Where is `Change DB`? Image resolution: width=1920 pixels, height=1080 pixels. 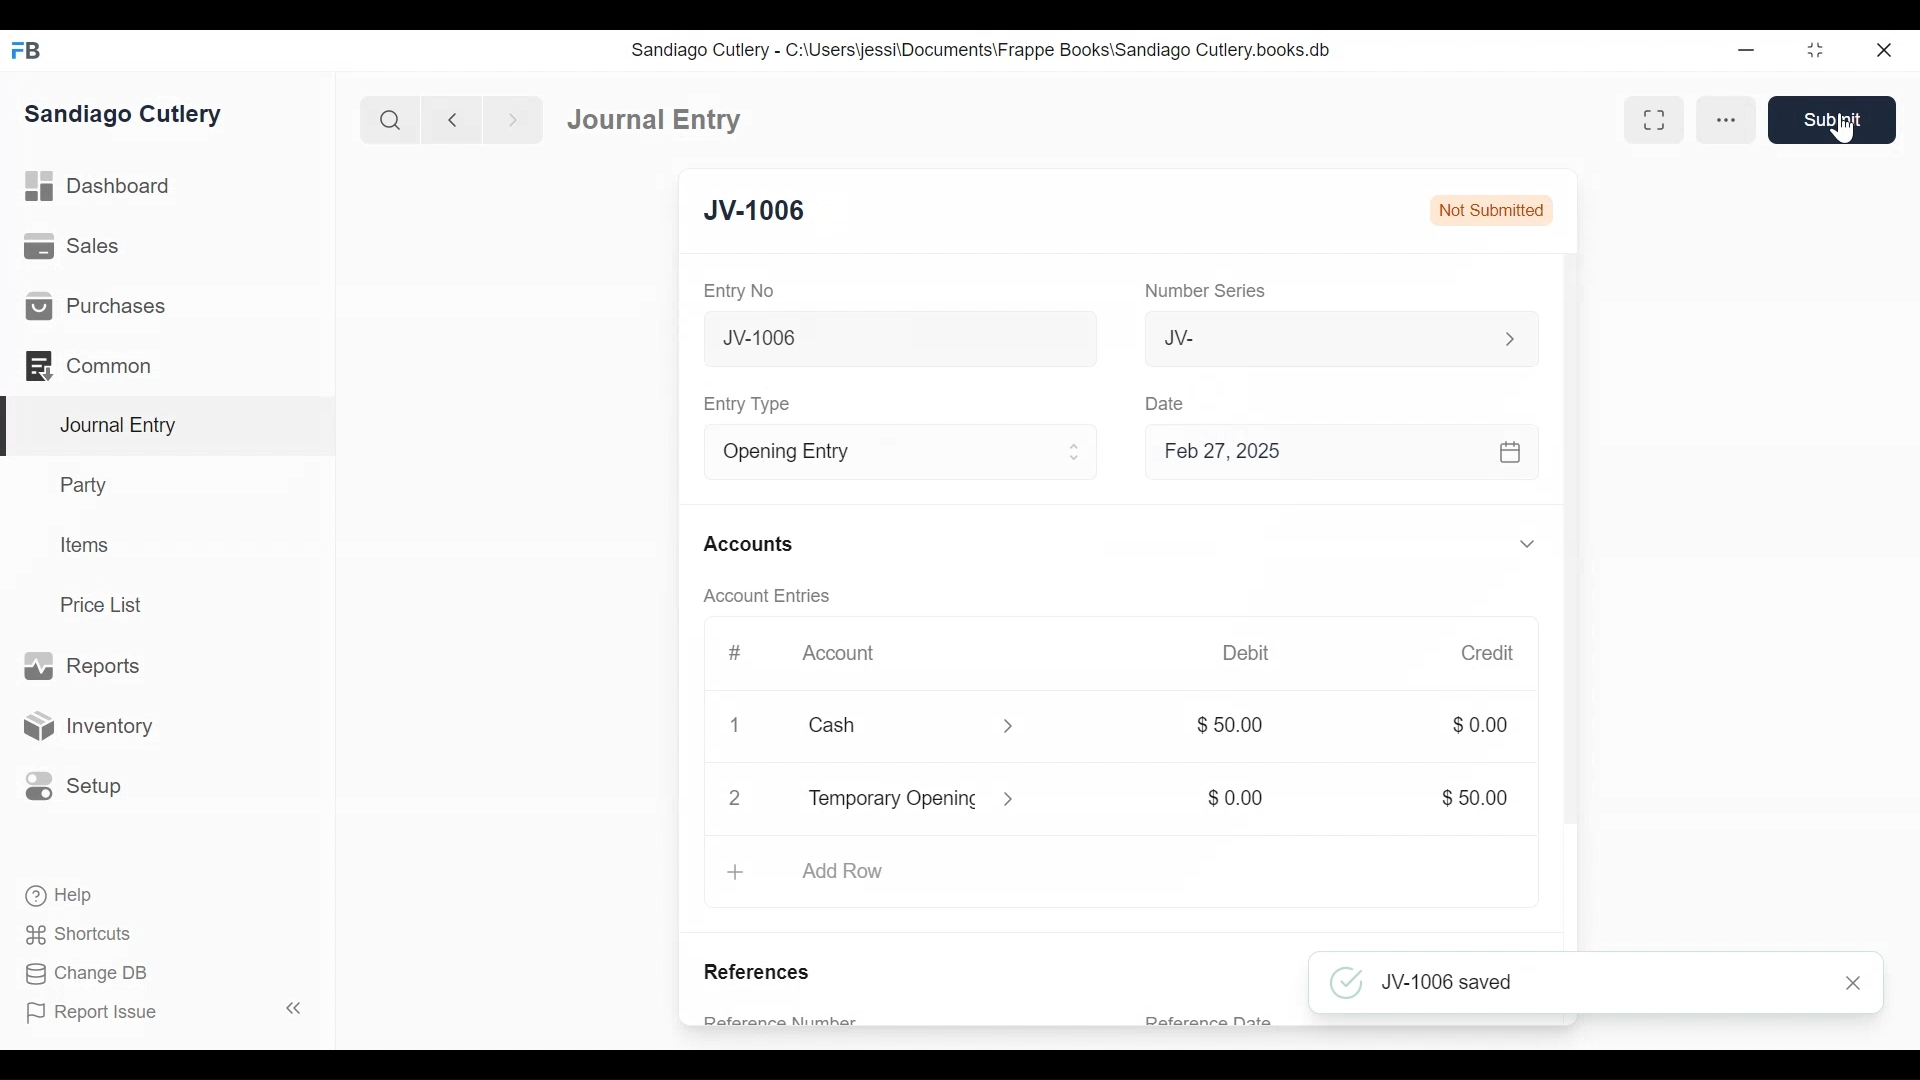
Change DB is located at coordinates (85, 974).